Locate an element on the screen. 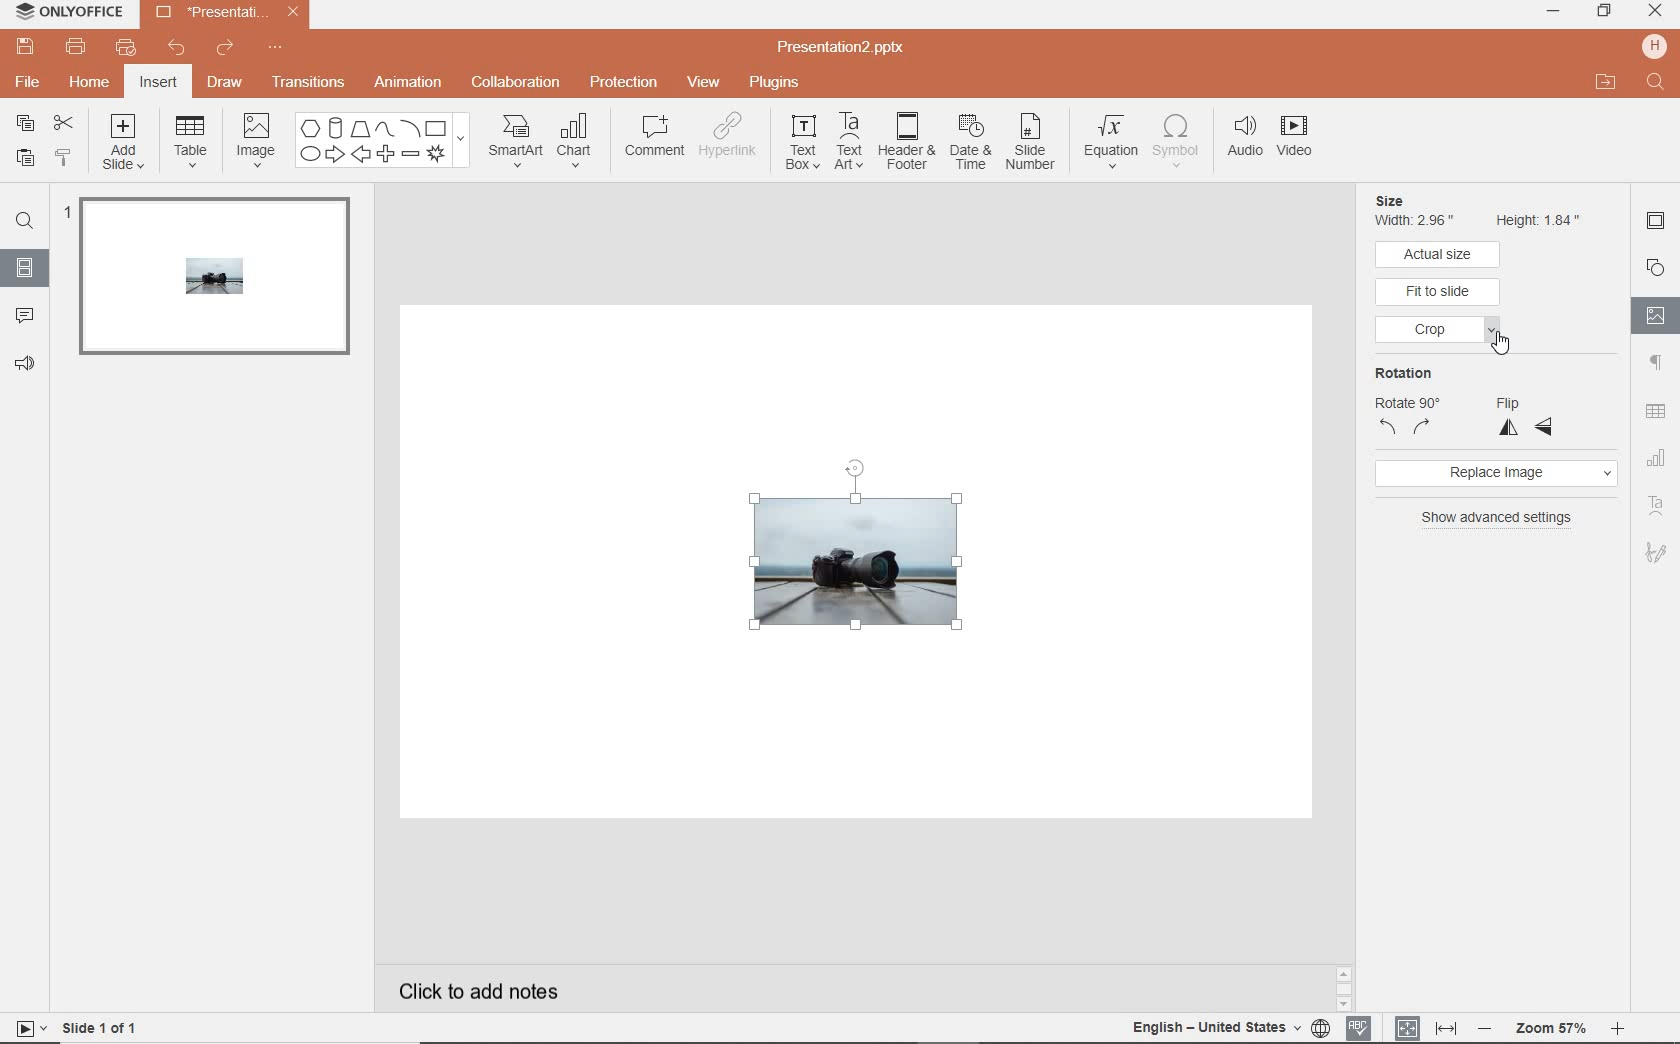 This screenshot has width=1680, height=1044. chart is located at coordinates (1658, 456).